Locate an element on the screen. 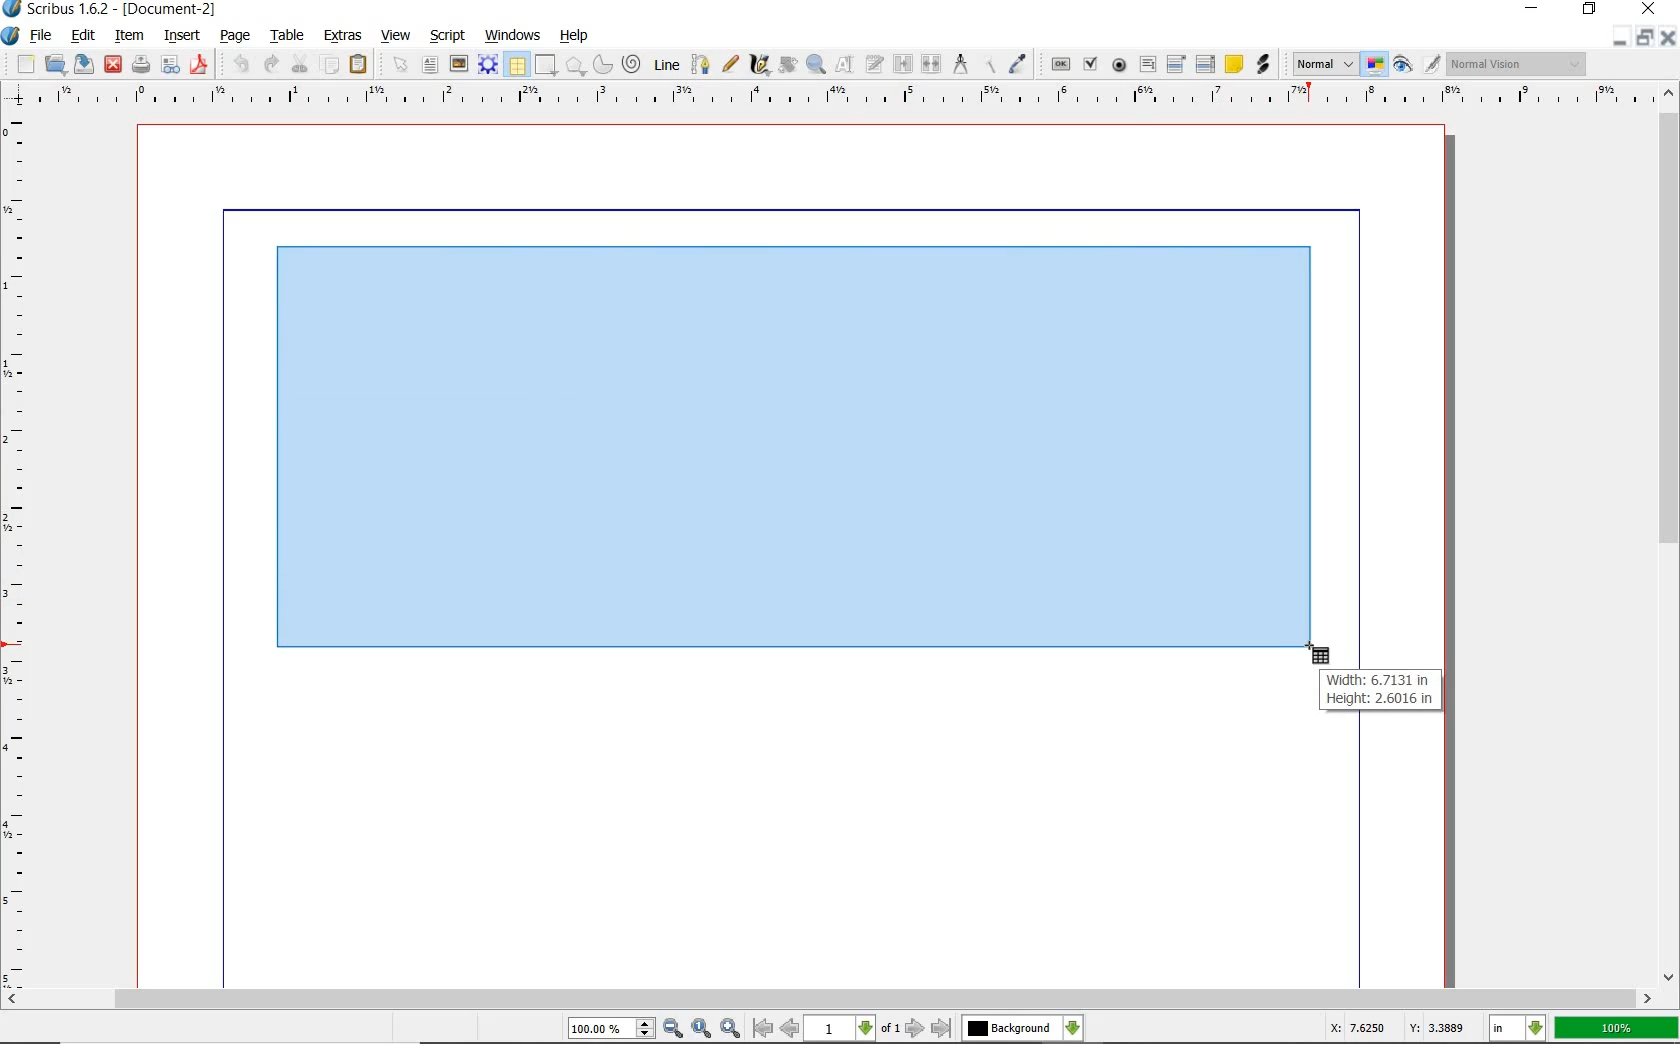  toggle color management mode is located at coordinates (1373, 64).